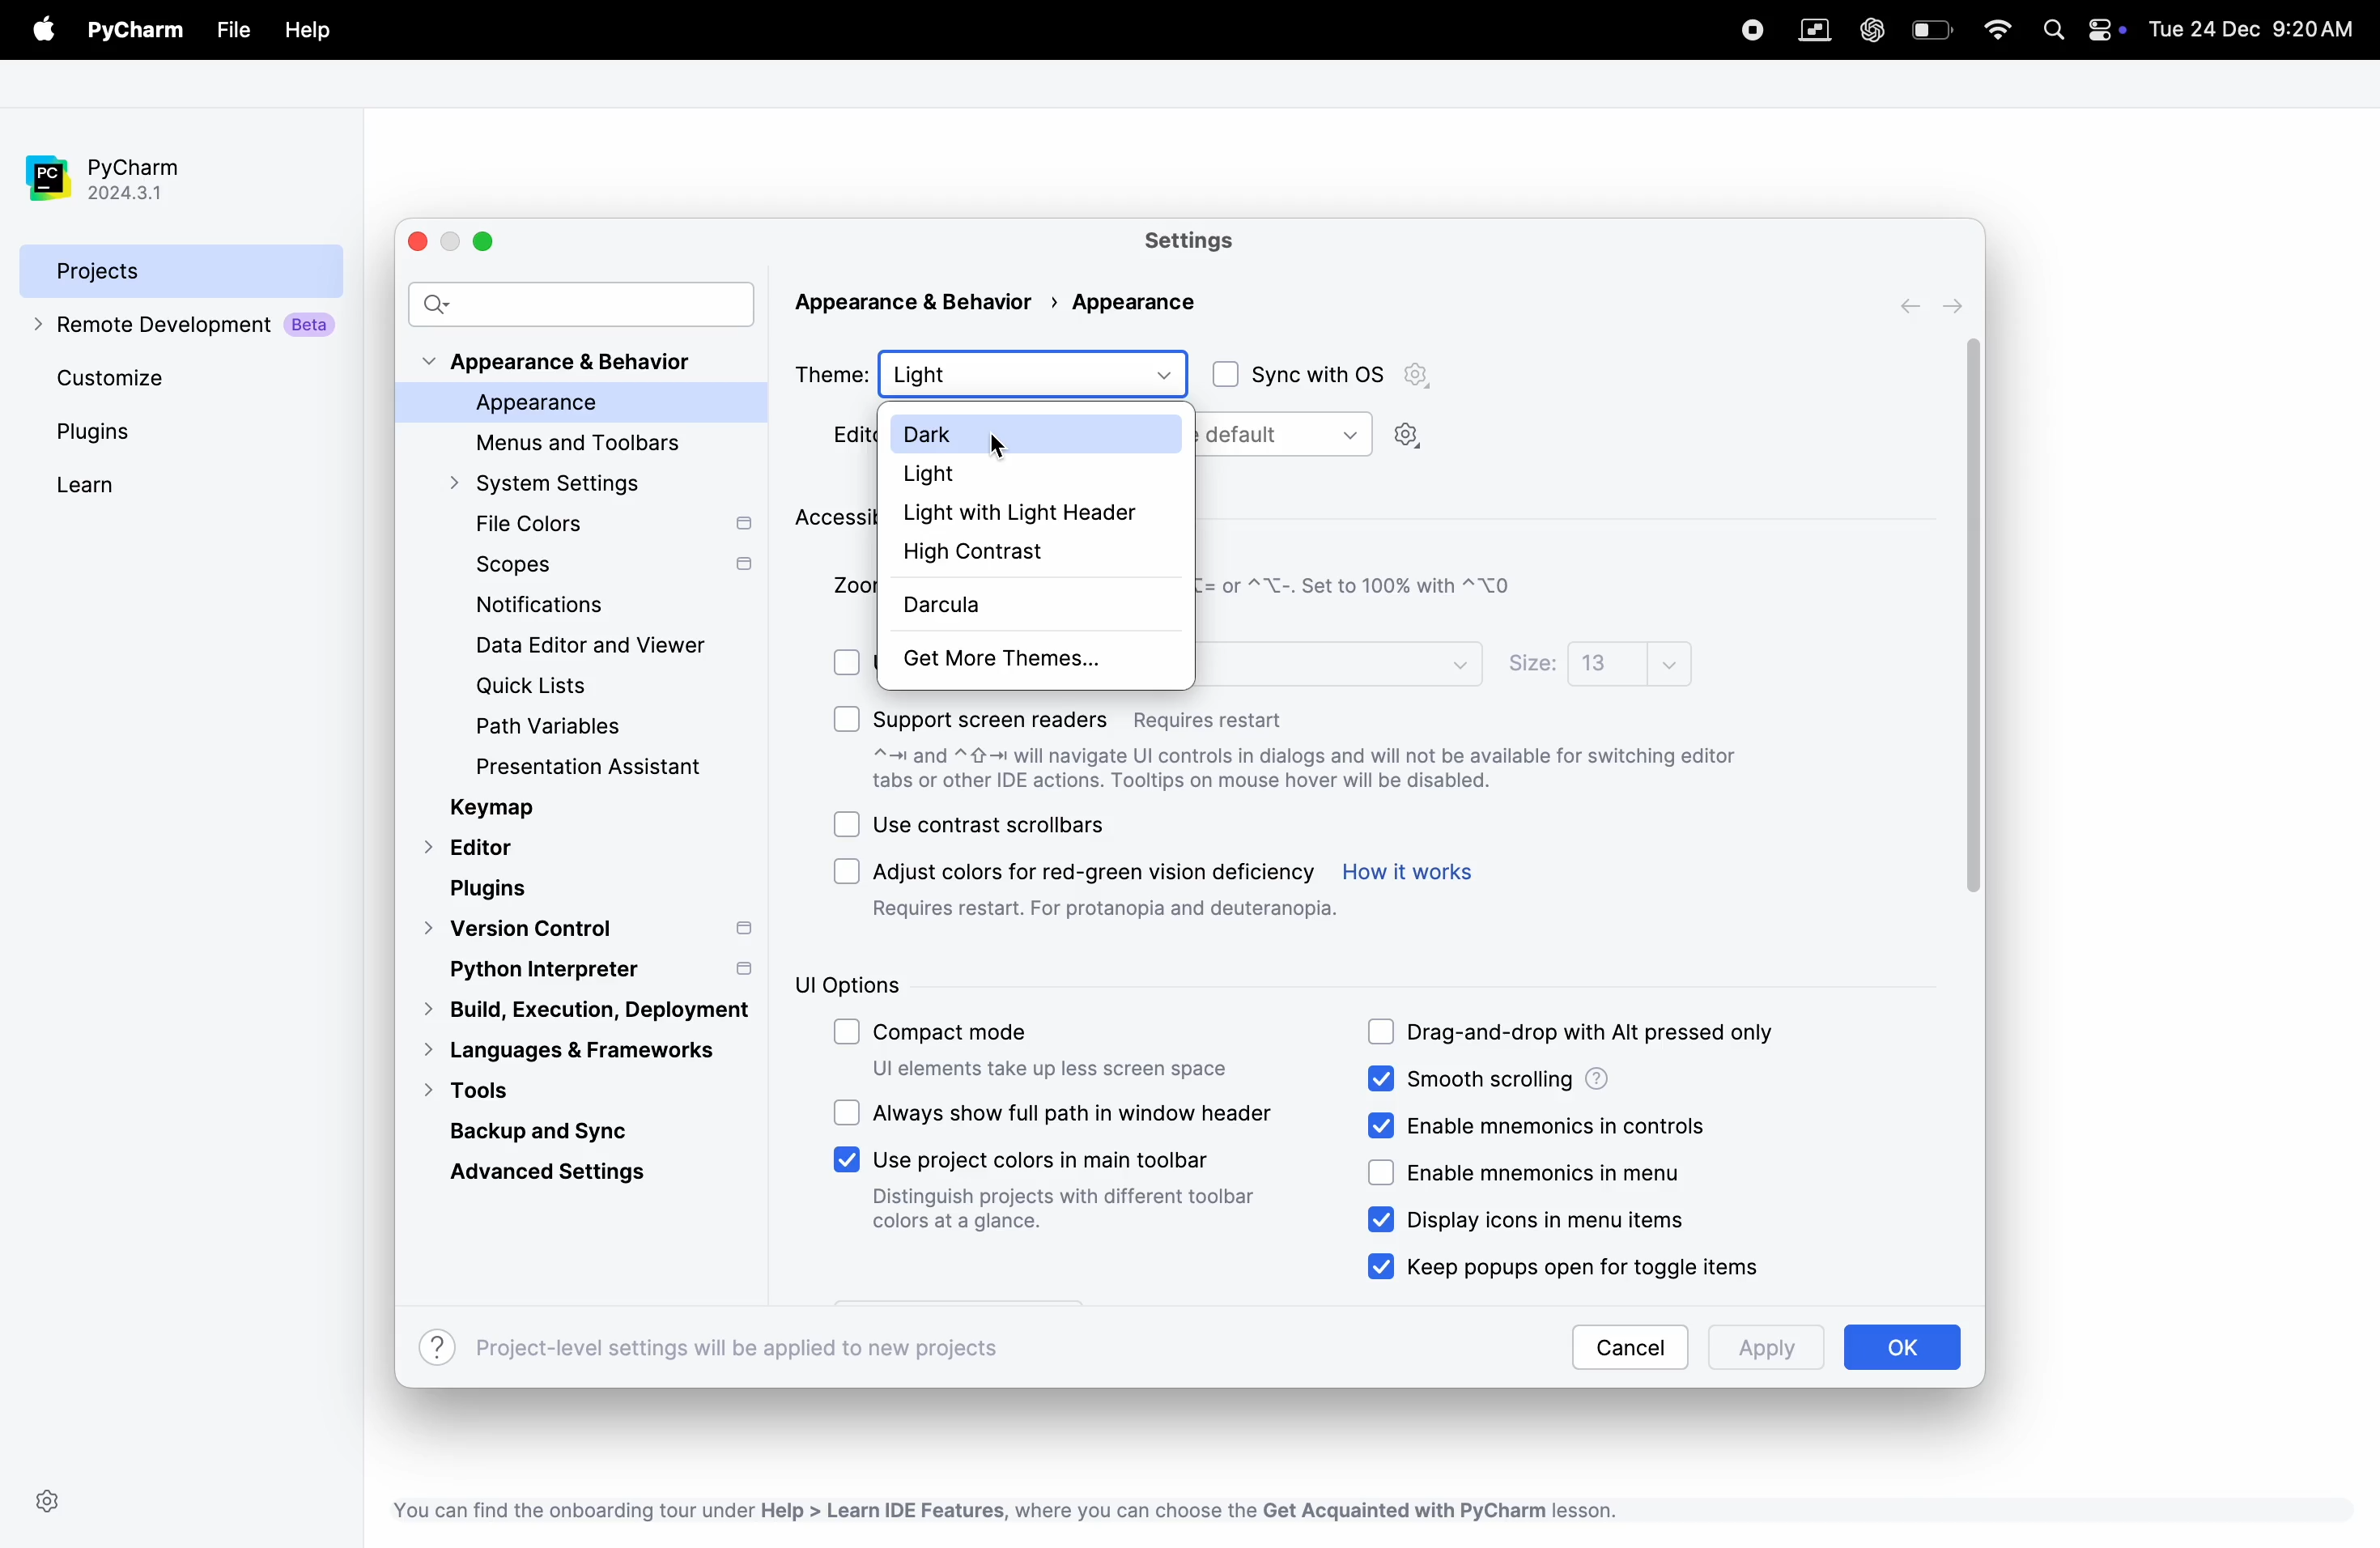 This screenshot has width=2380, height=1548. I want to click on check box, so click(1222, 375).